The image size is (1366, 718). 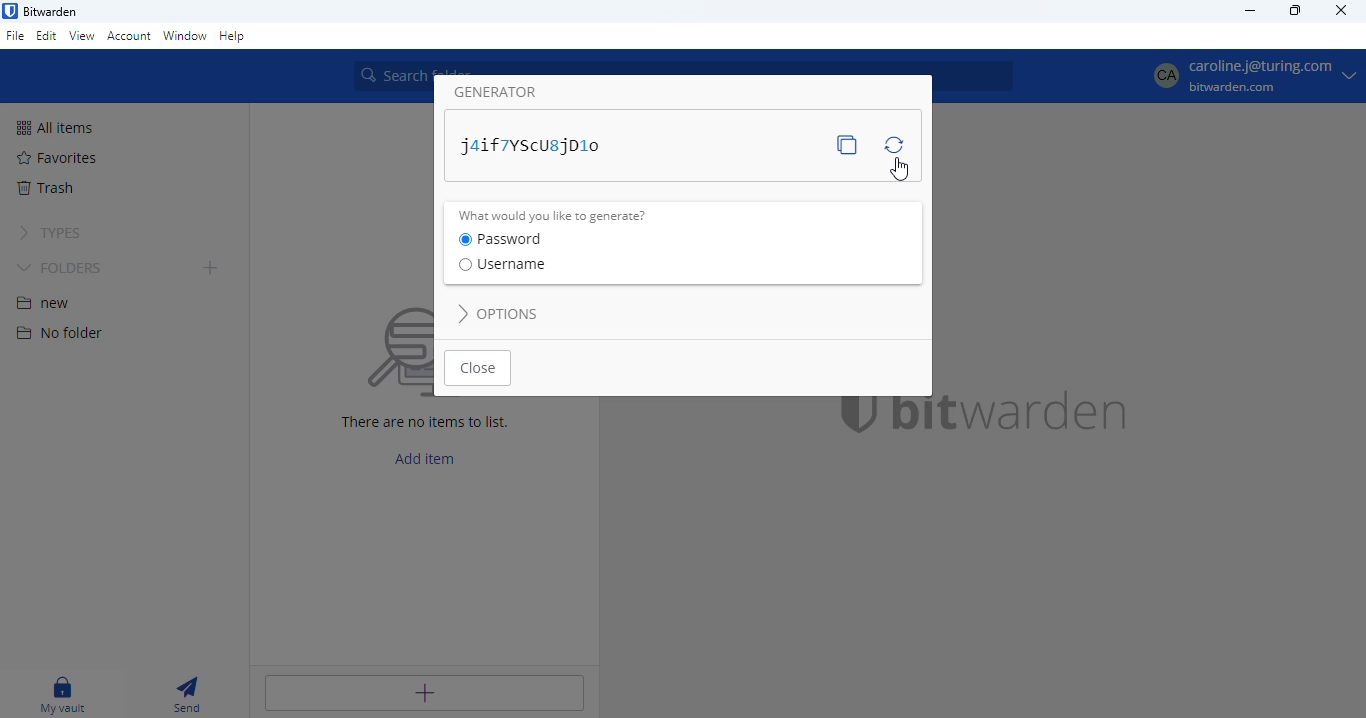 What do you see at coordinates (82, 35) in the screenshot?
I see `view` at bounding box center [82, 35].